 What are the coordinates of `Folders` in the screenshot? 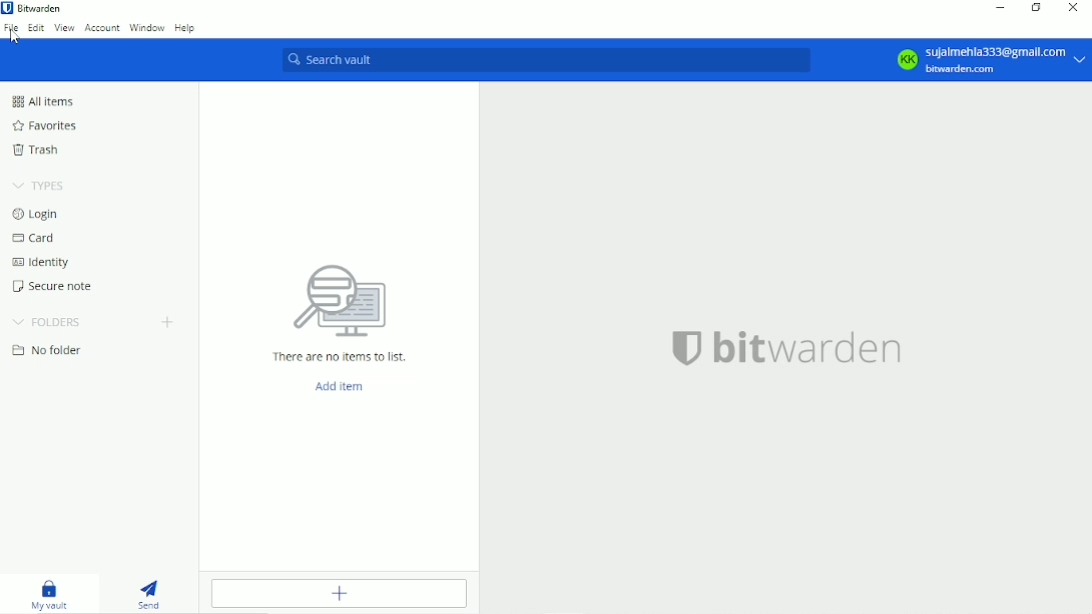 It's located at (49, 321).